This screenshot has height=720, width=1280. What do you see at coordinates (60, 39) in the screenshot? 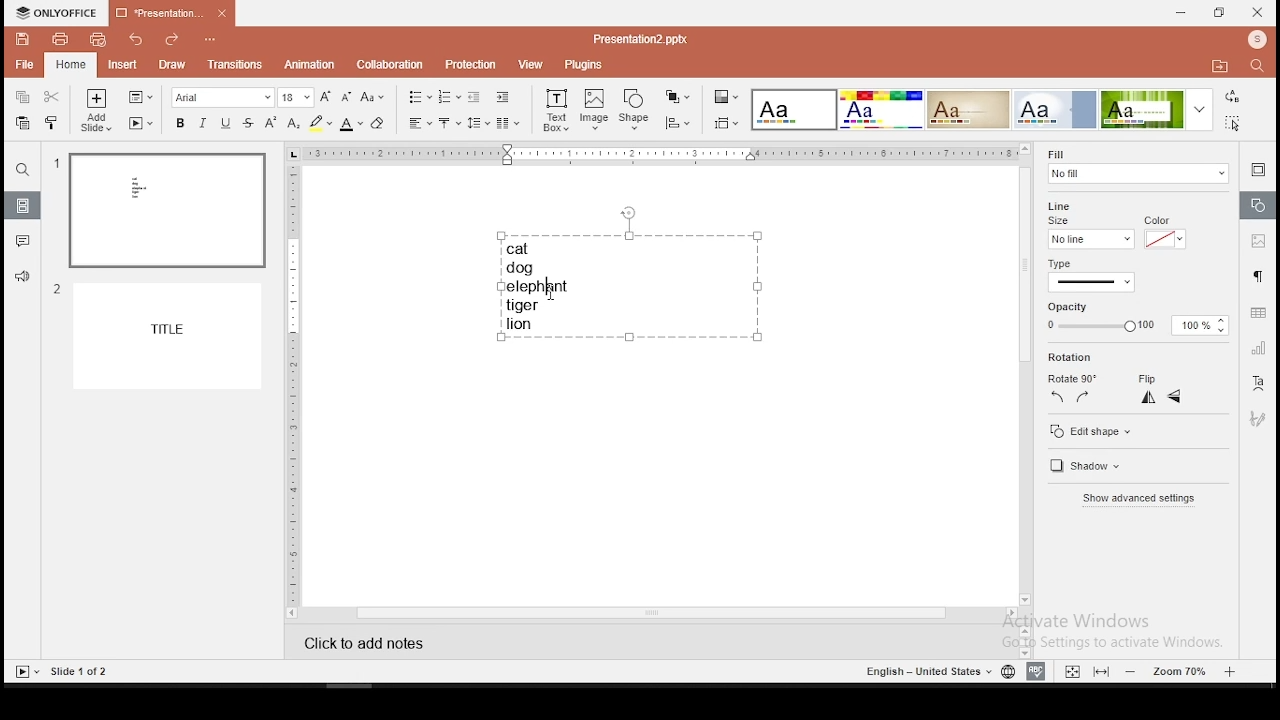
I see `print file` at bounding box center [60, 39].